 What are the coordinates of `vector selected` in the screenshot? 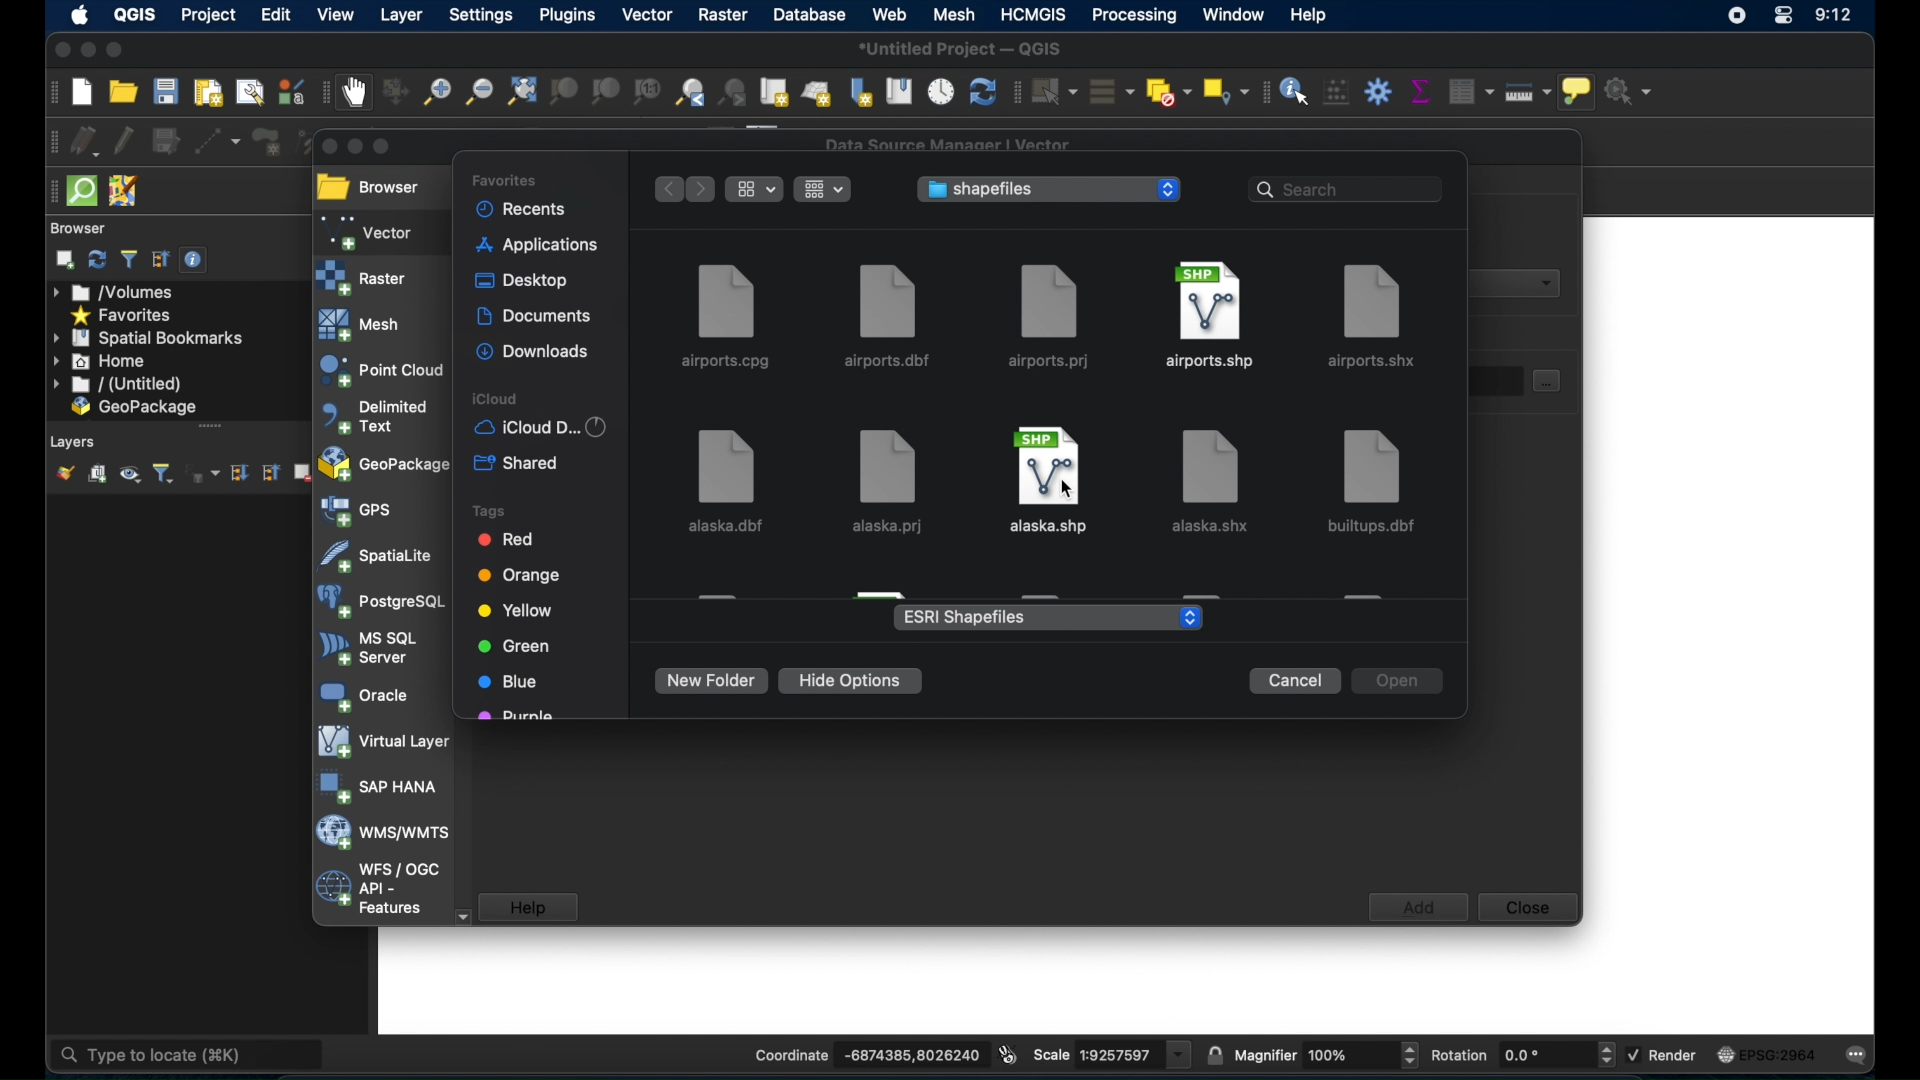 It's located at (369, 231).